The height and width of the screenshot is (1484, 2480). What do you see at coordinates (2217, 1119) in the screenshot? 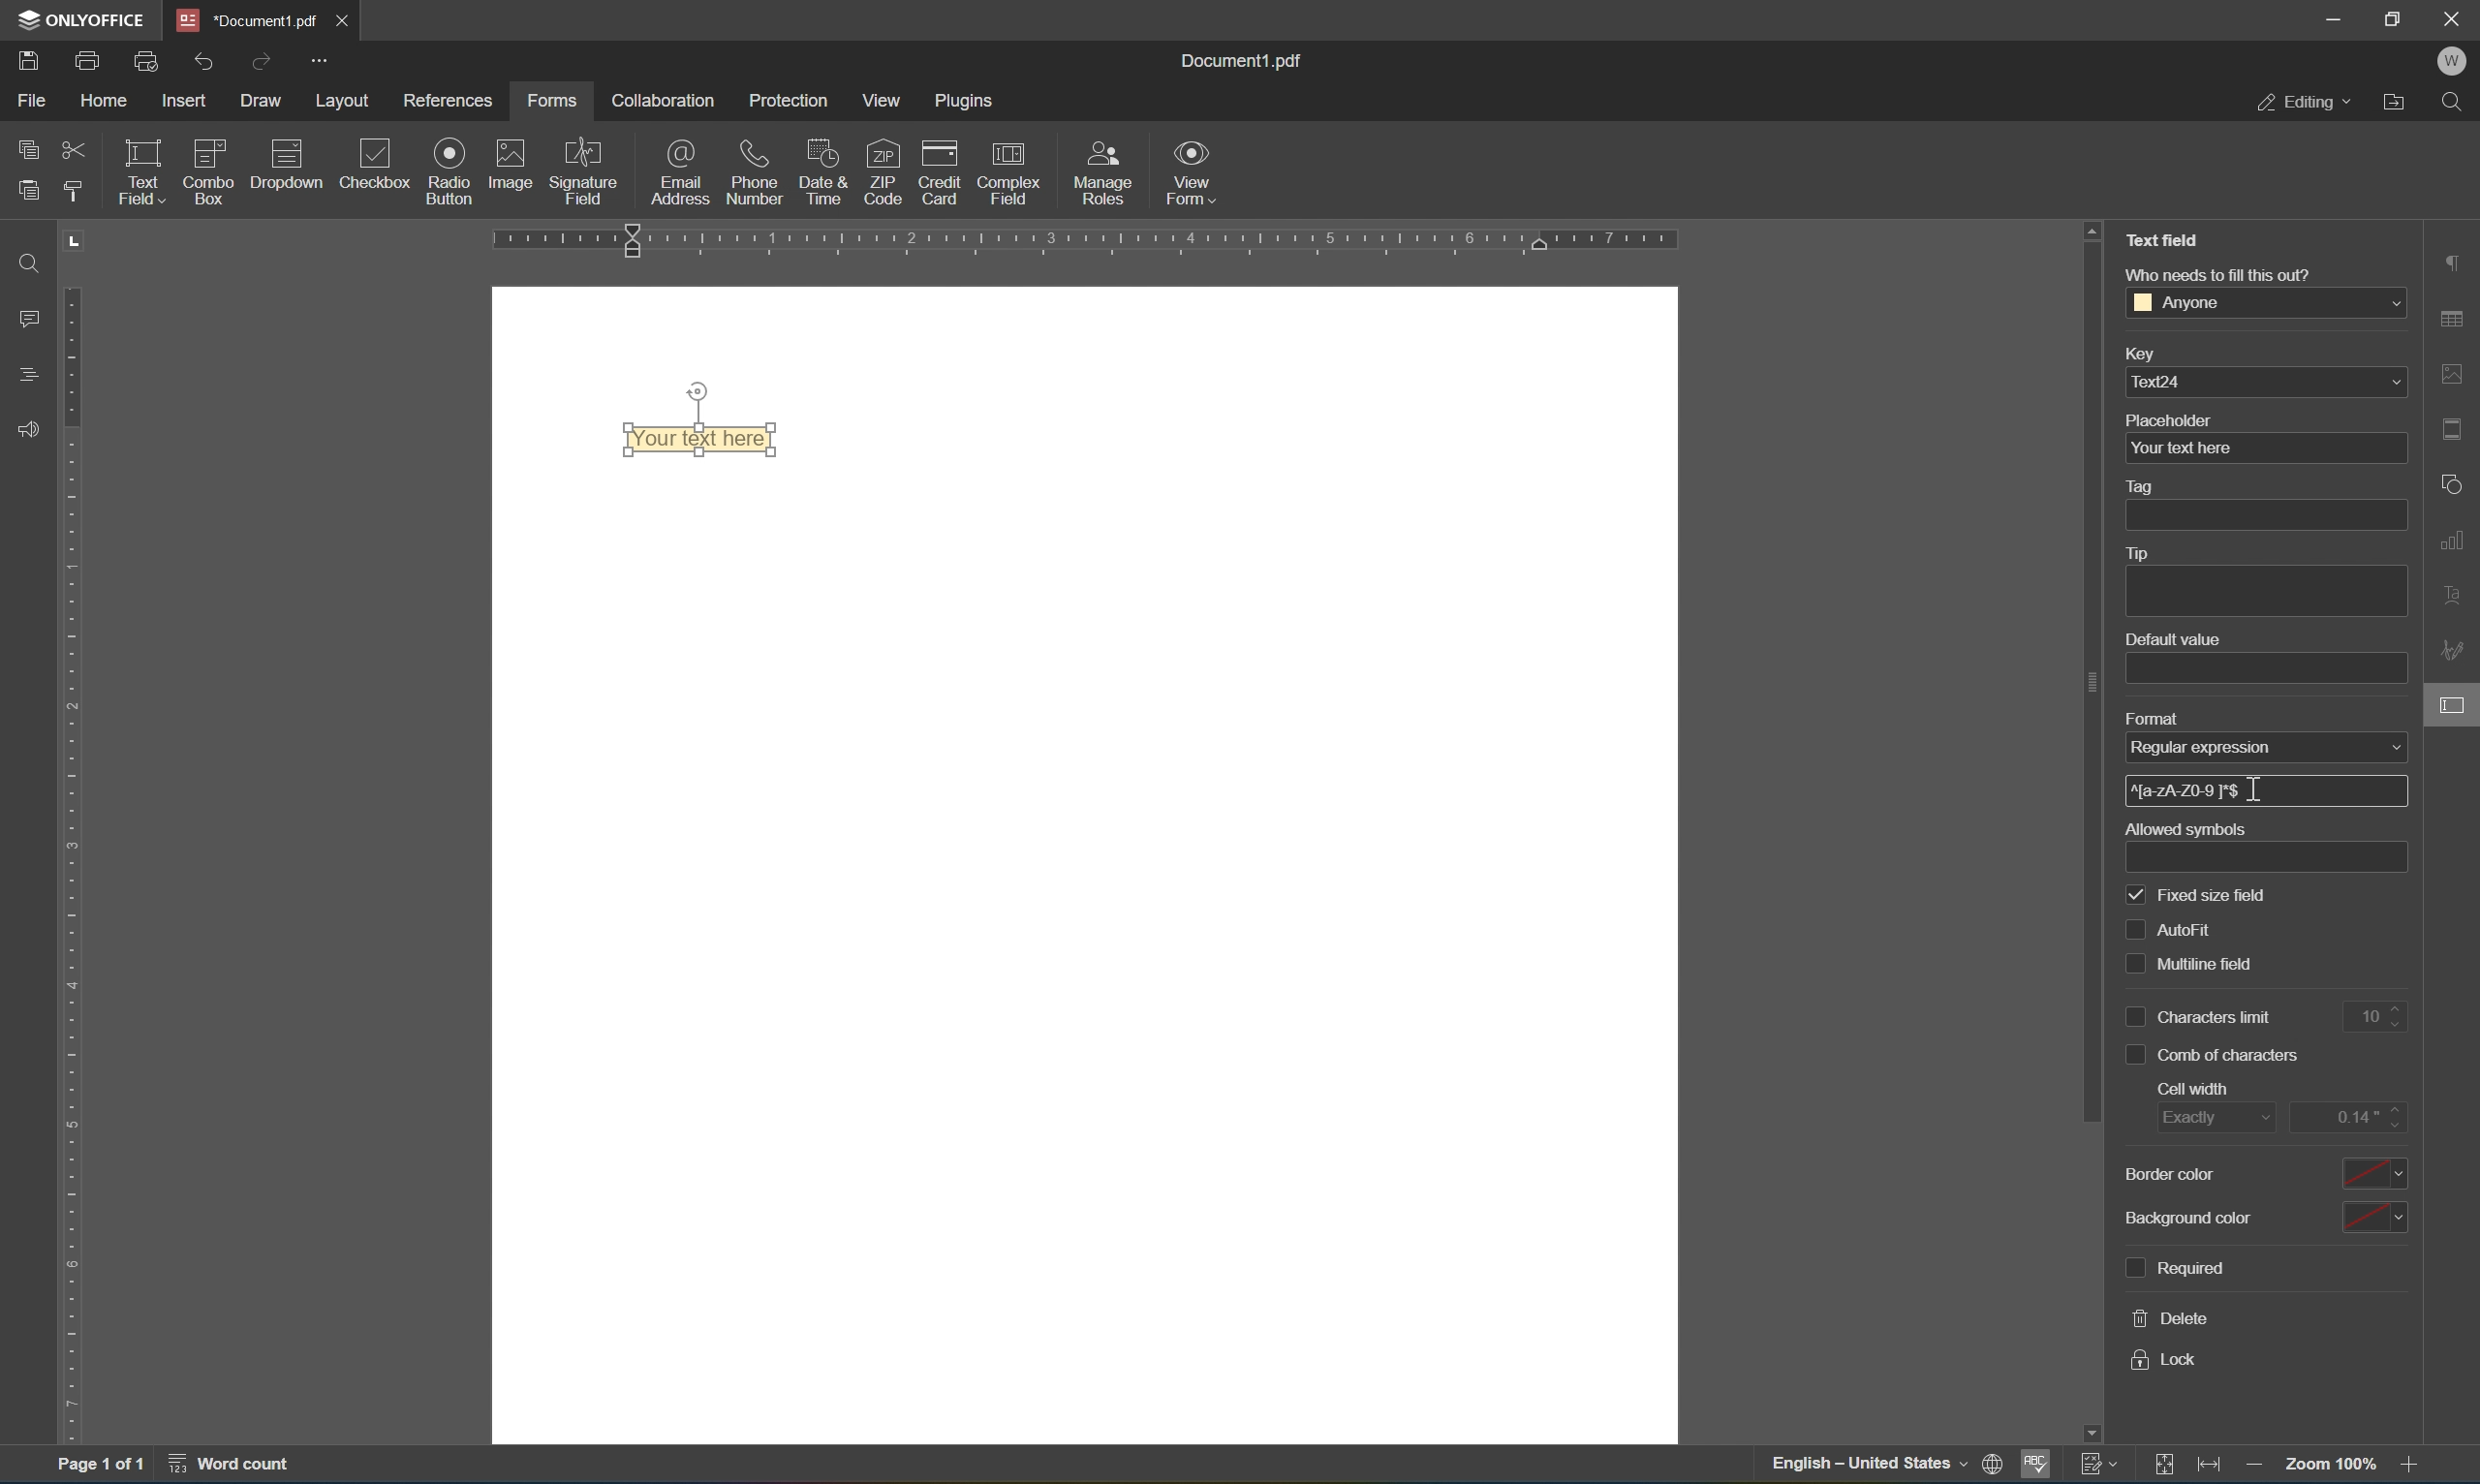
I see `exactly` at bounding box center [2217, 1119].